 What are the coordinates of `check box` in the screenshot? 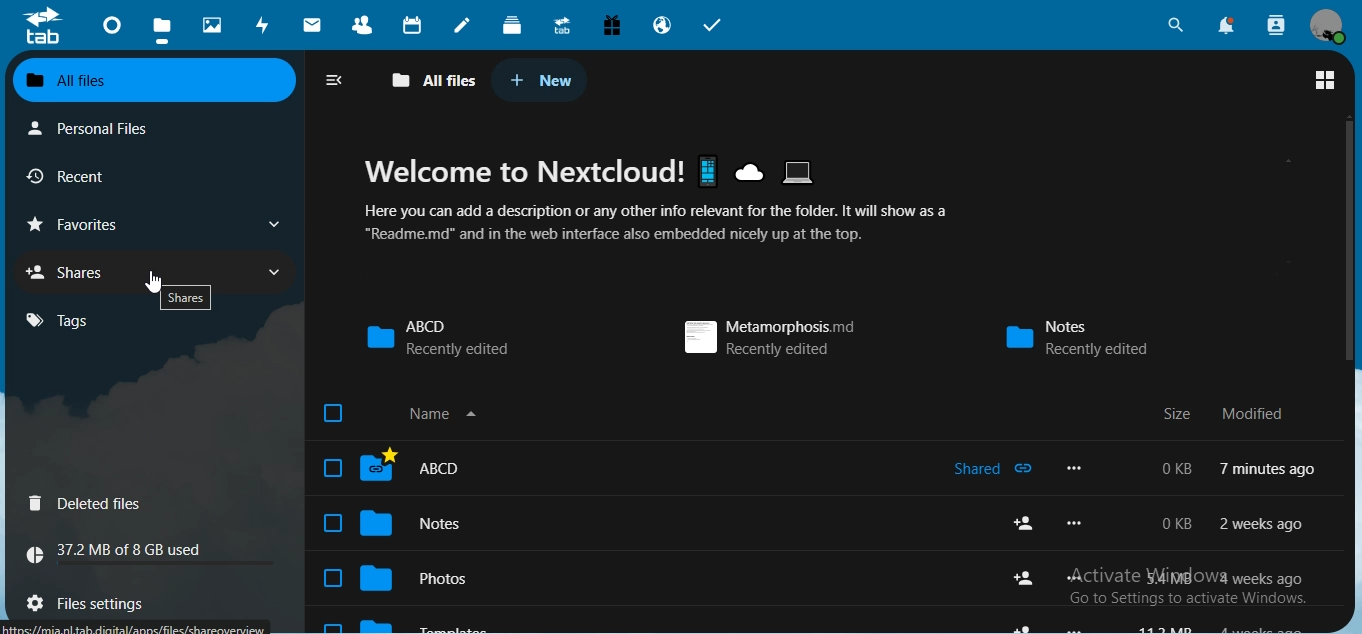 It's located at (332, 578).